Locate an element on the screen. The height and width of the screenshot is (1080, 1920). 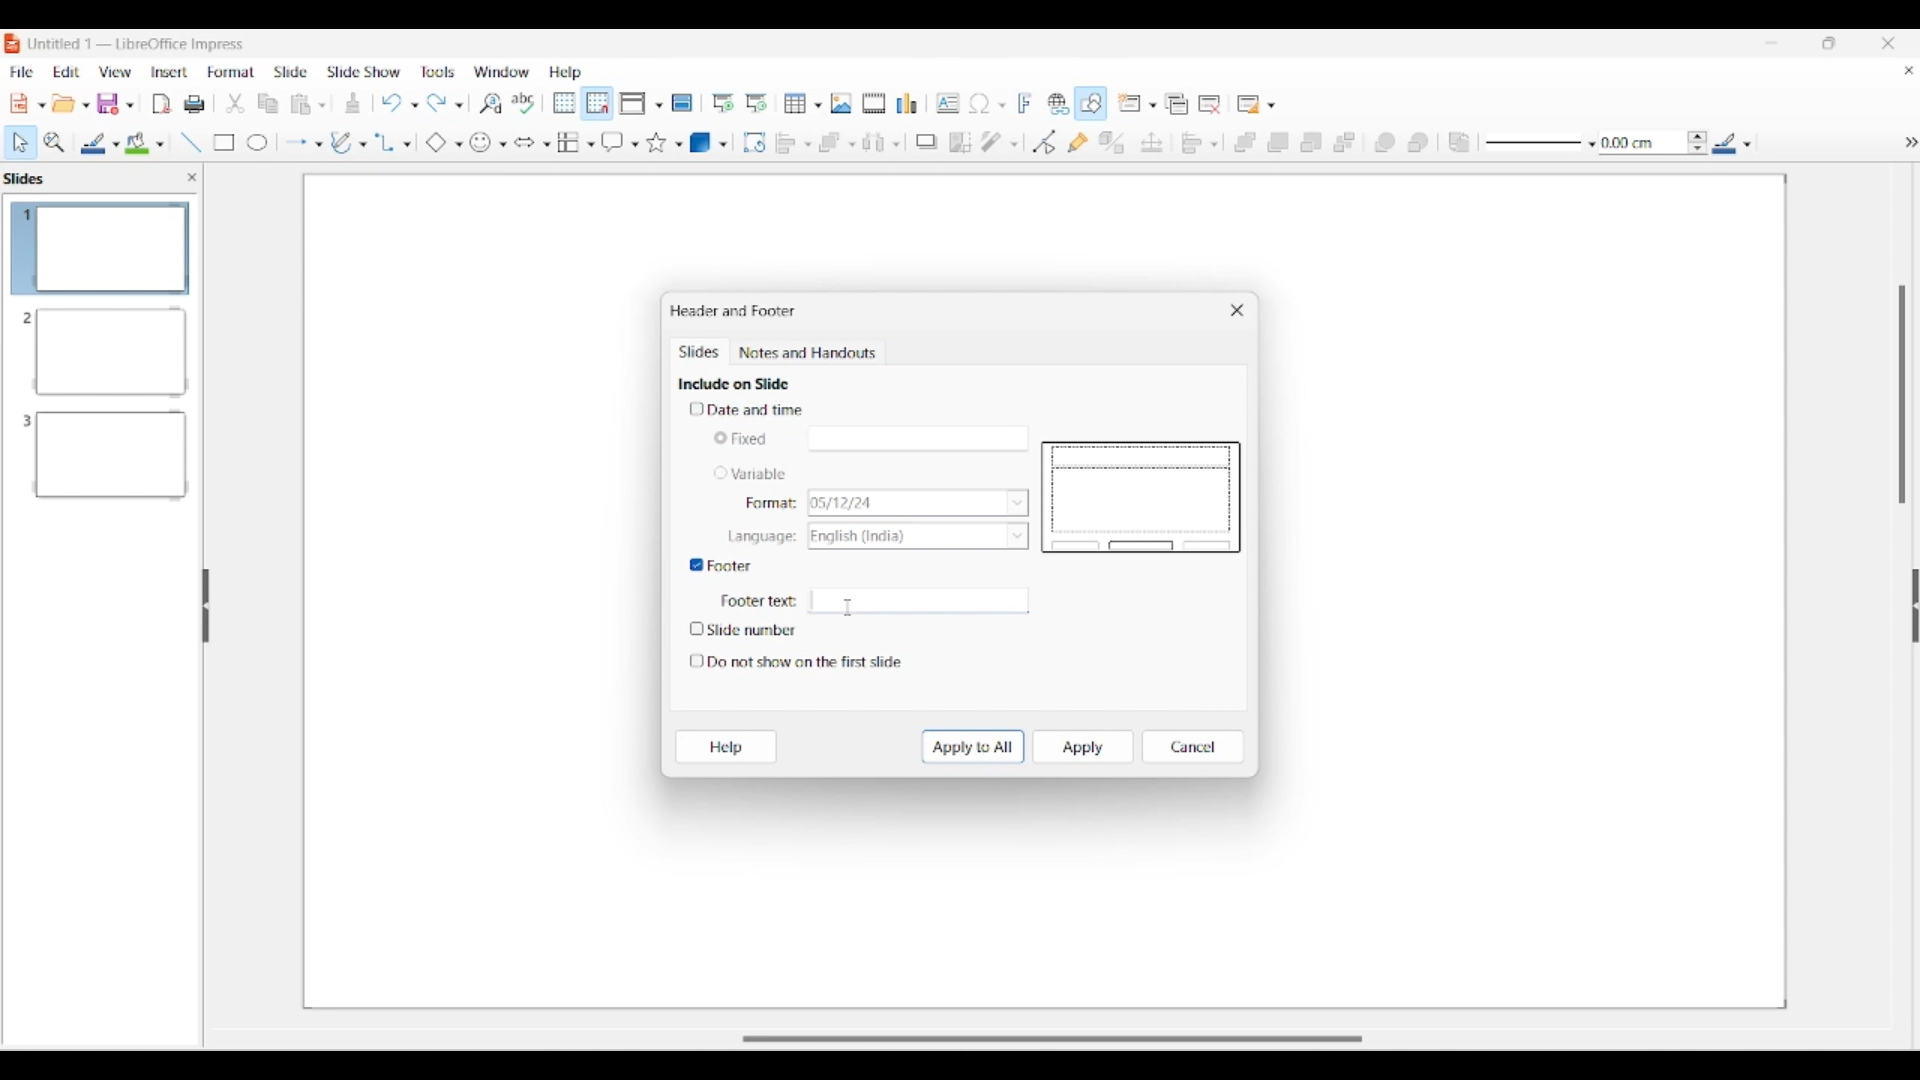
Filter options is located at coordinates (1000, 142).